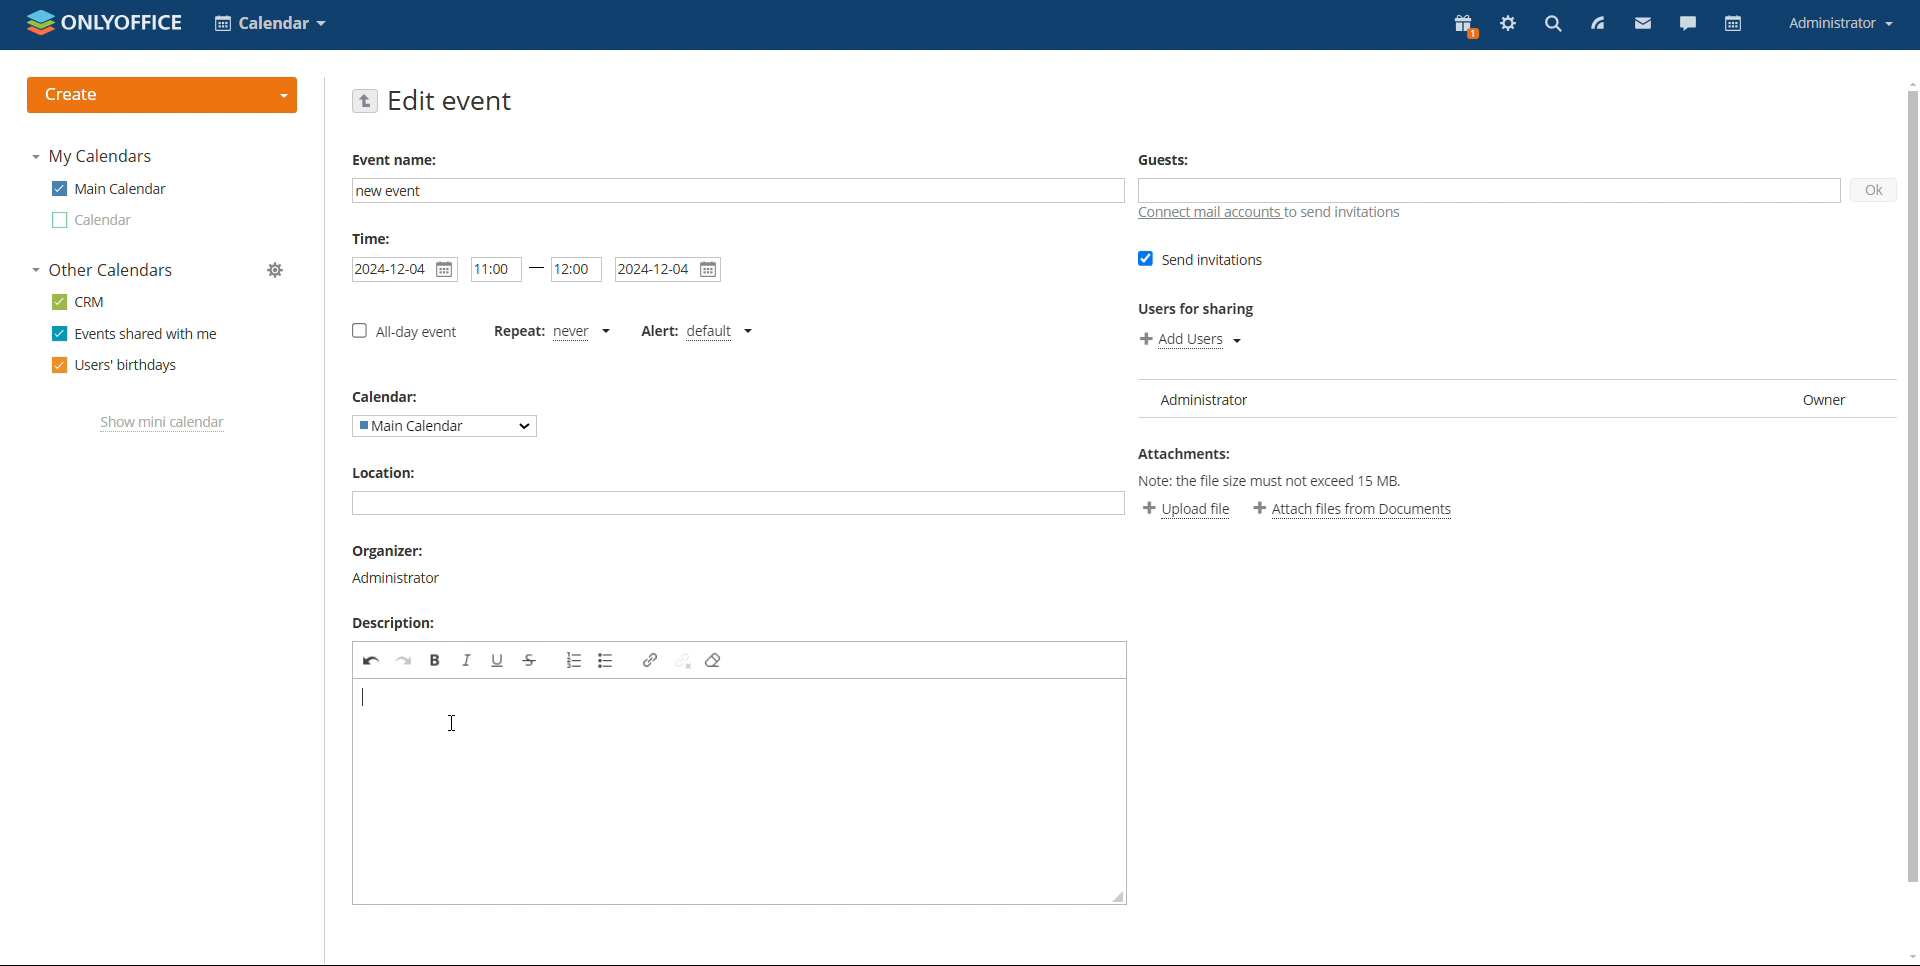 Image resolution: width=1920 pixels, height=966 pixels. Describe the element at coordinates (1355, 511) in the screenshot. I see `attach file from documents` at that location.